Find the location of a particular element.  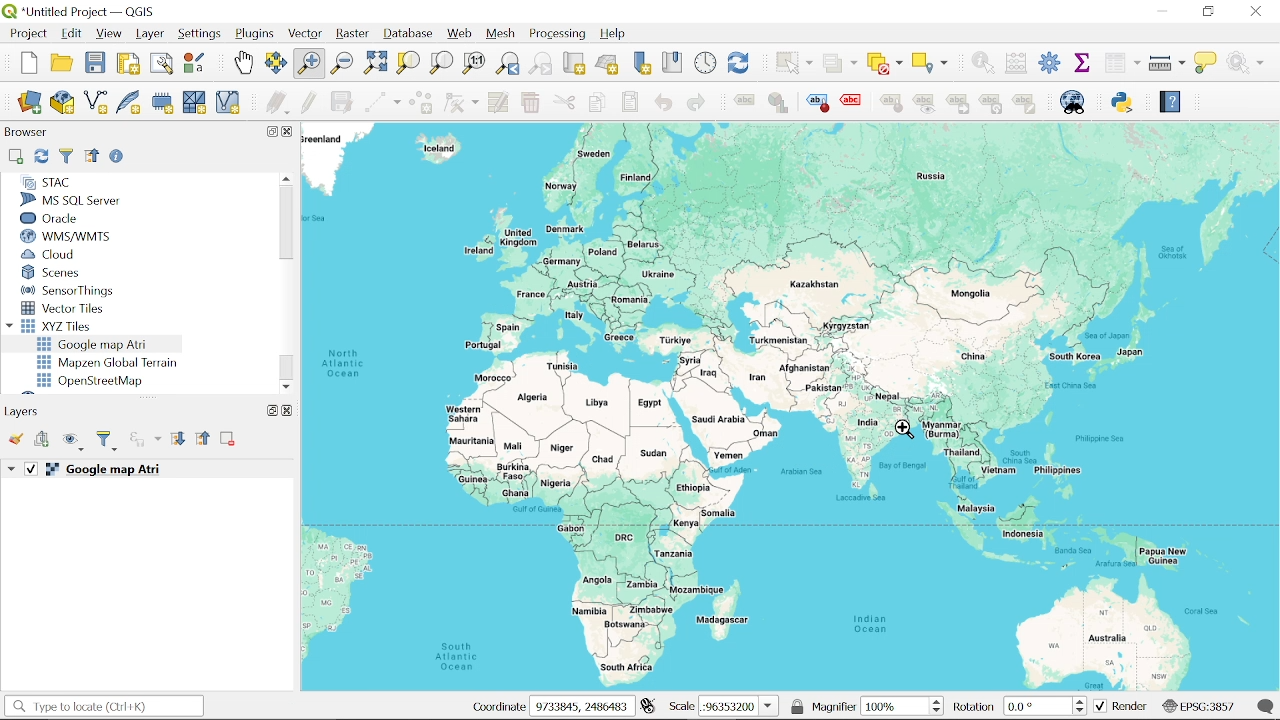

Move up is located at coordinates (284, 178).